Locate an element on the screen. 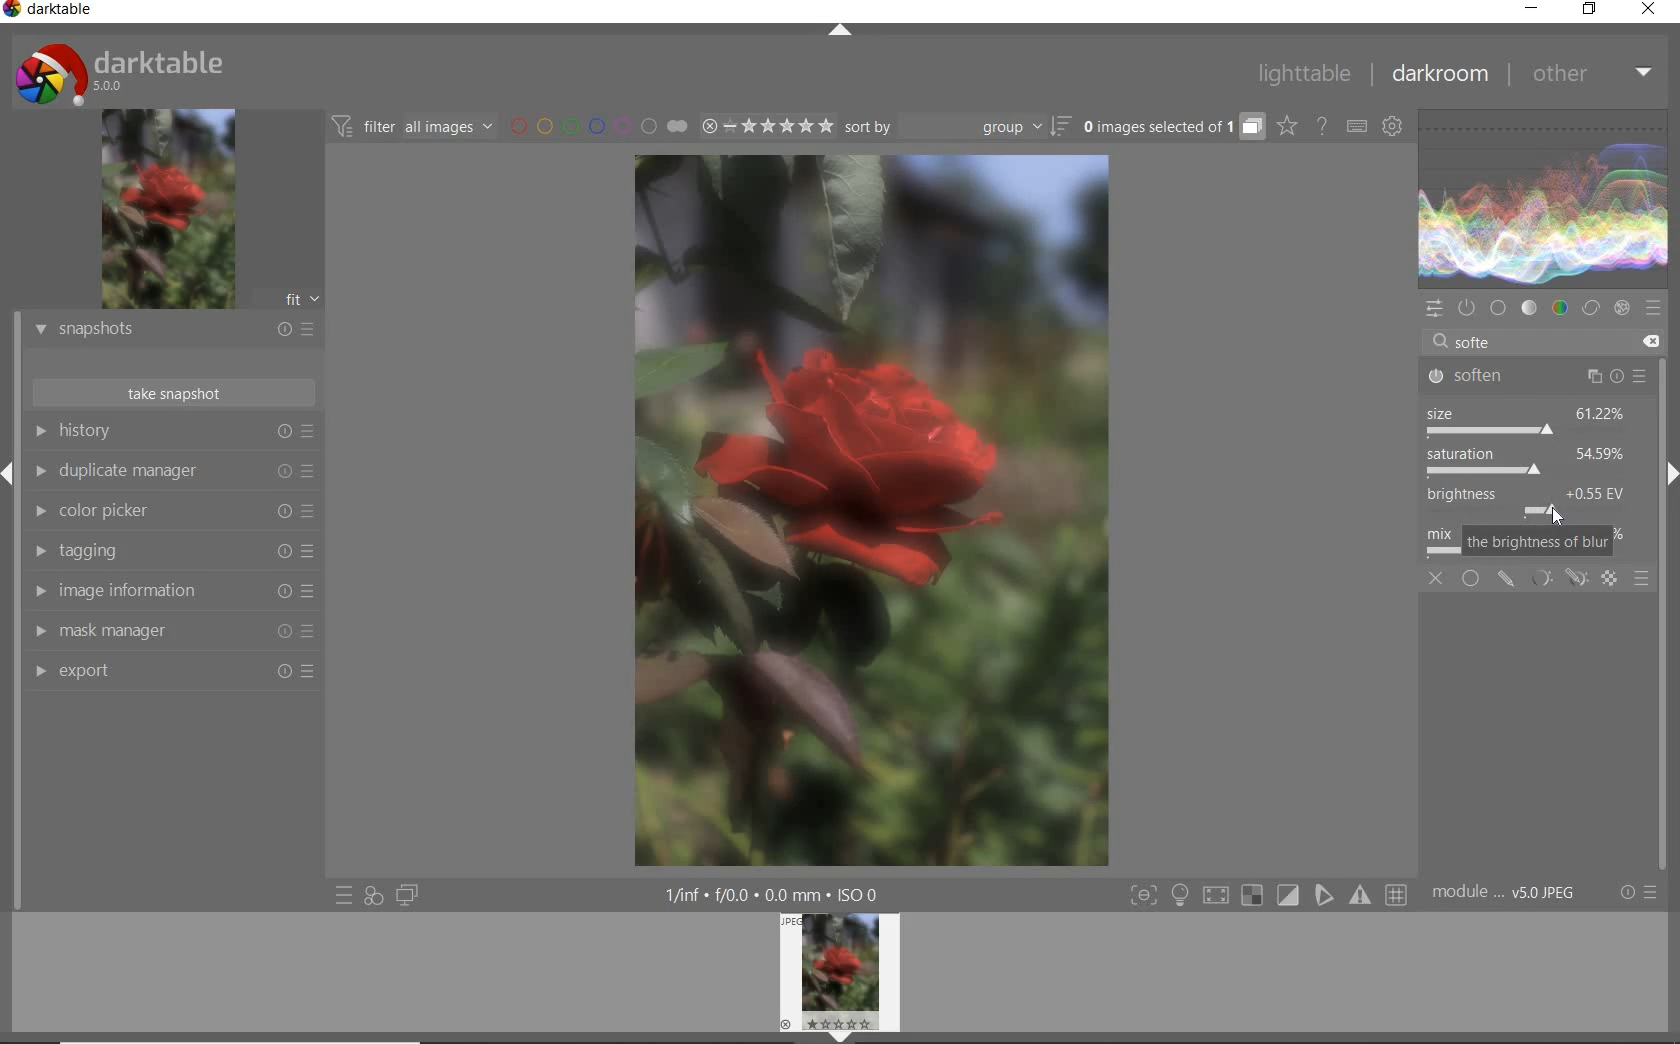  filter images by color labels is located at coordinates (596, 128).